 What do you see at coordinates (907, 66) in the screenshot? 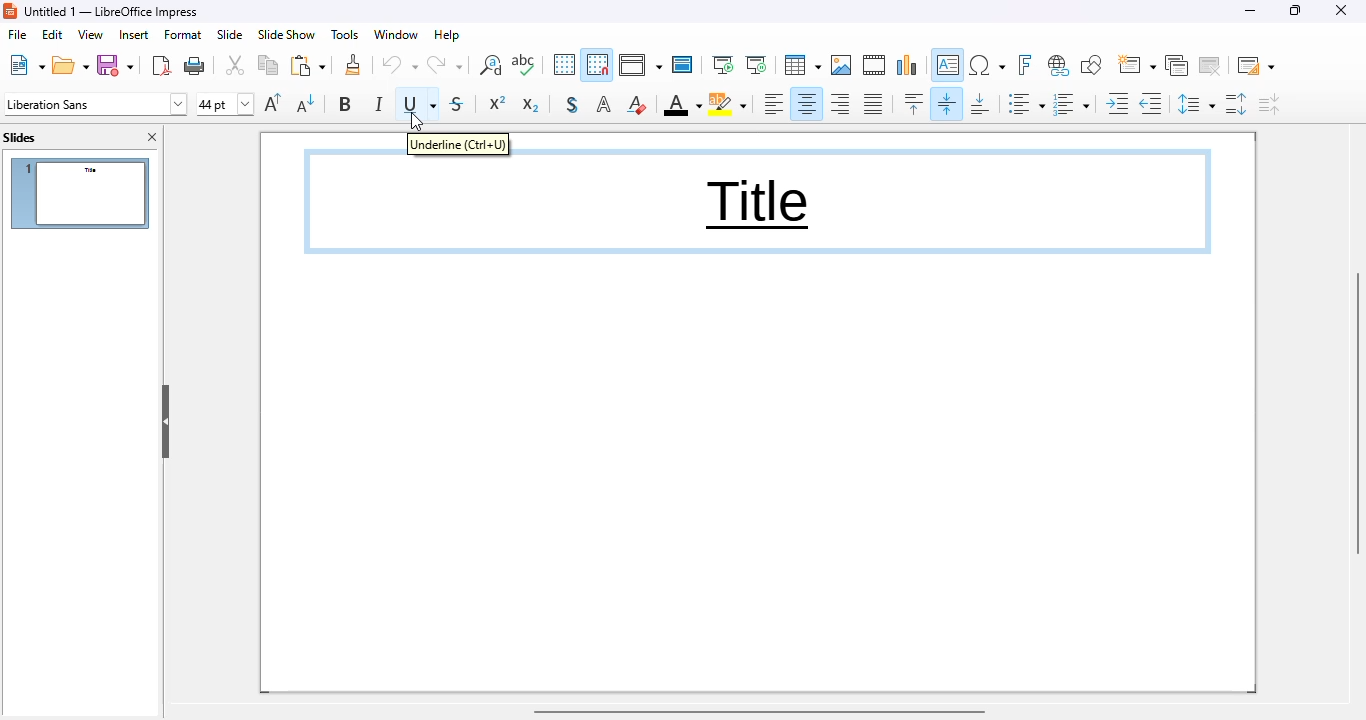
I see `insert chart` at bounding box center [907, 66].